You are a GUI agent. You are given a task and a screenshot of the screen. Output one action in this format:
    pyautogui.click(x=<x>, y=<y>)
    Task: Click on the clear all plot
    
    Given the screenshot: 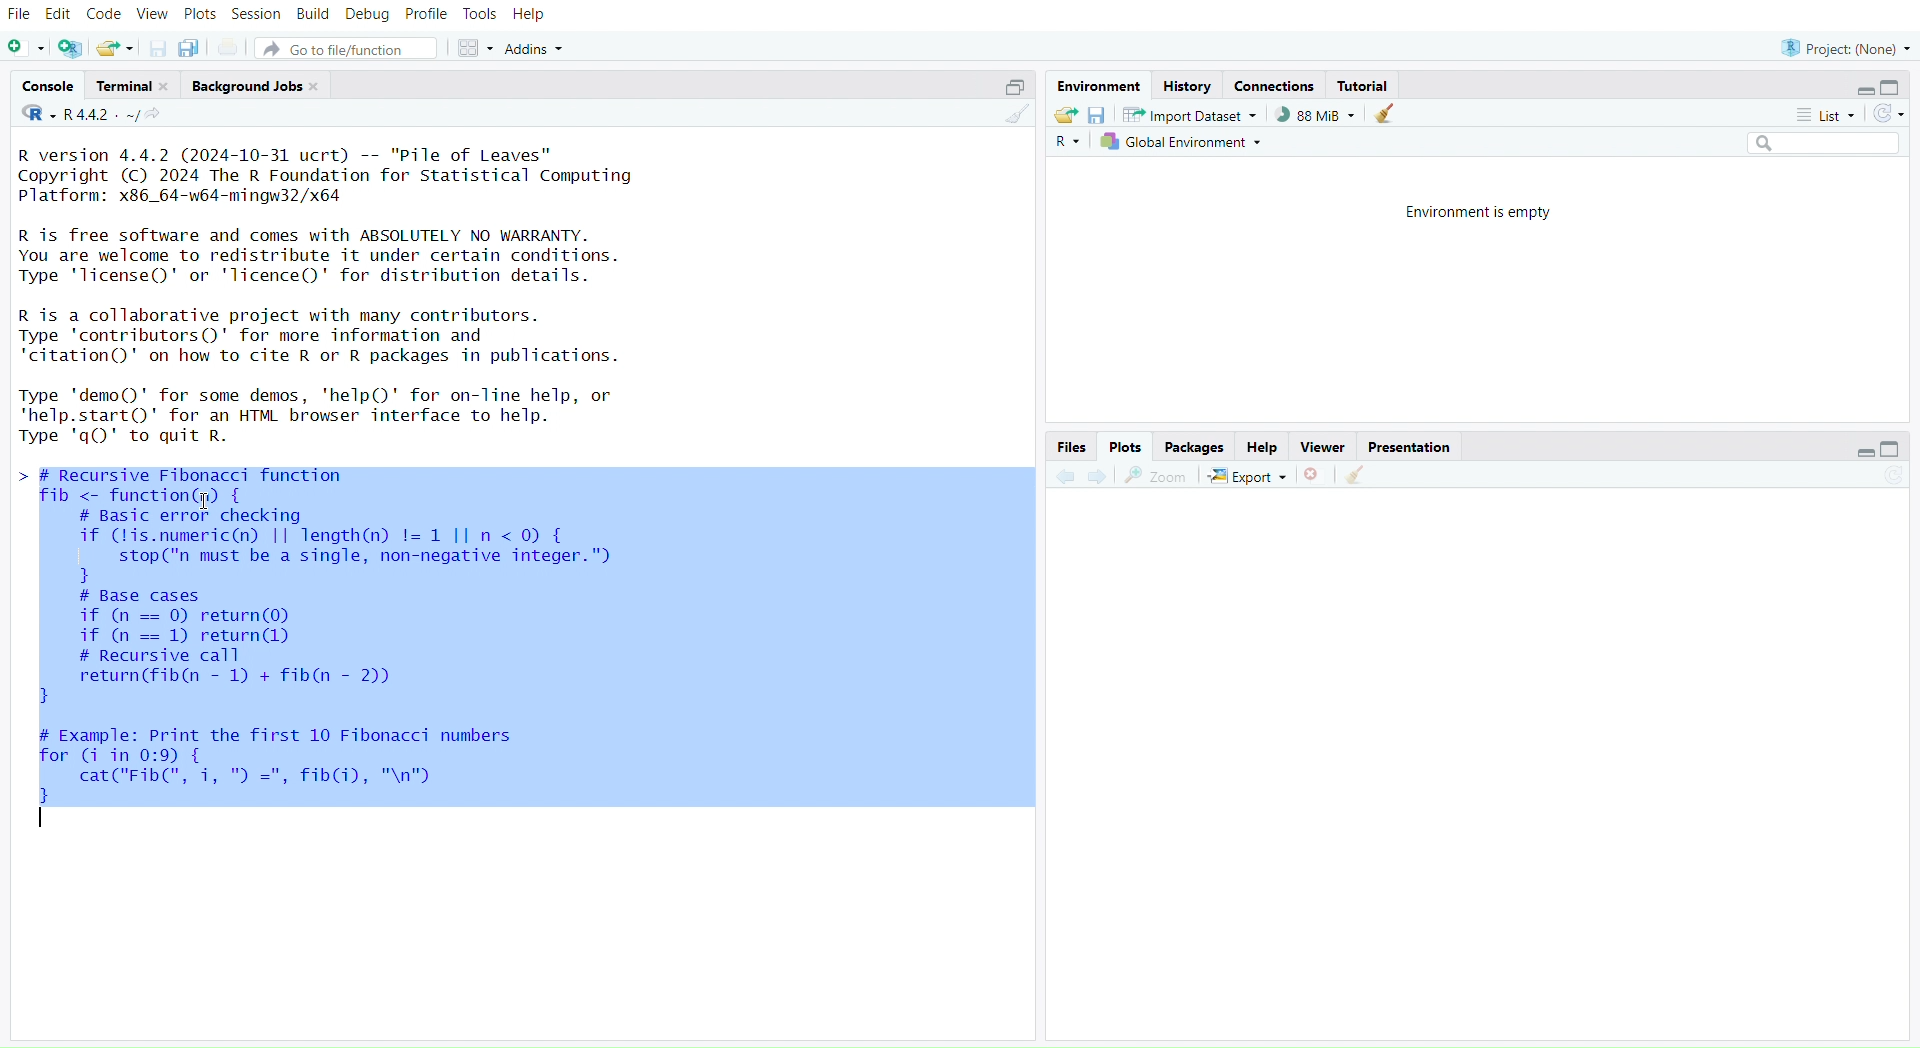 What is the action you would take?
    pyautogui.click(x=1361, y=476)
    